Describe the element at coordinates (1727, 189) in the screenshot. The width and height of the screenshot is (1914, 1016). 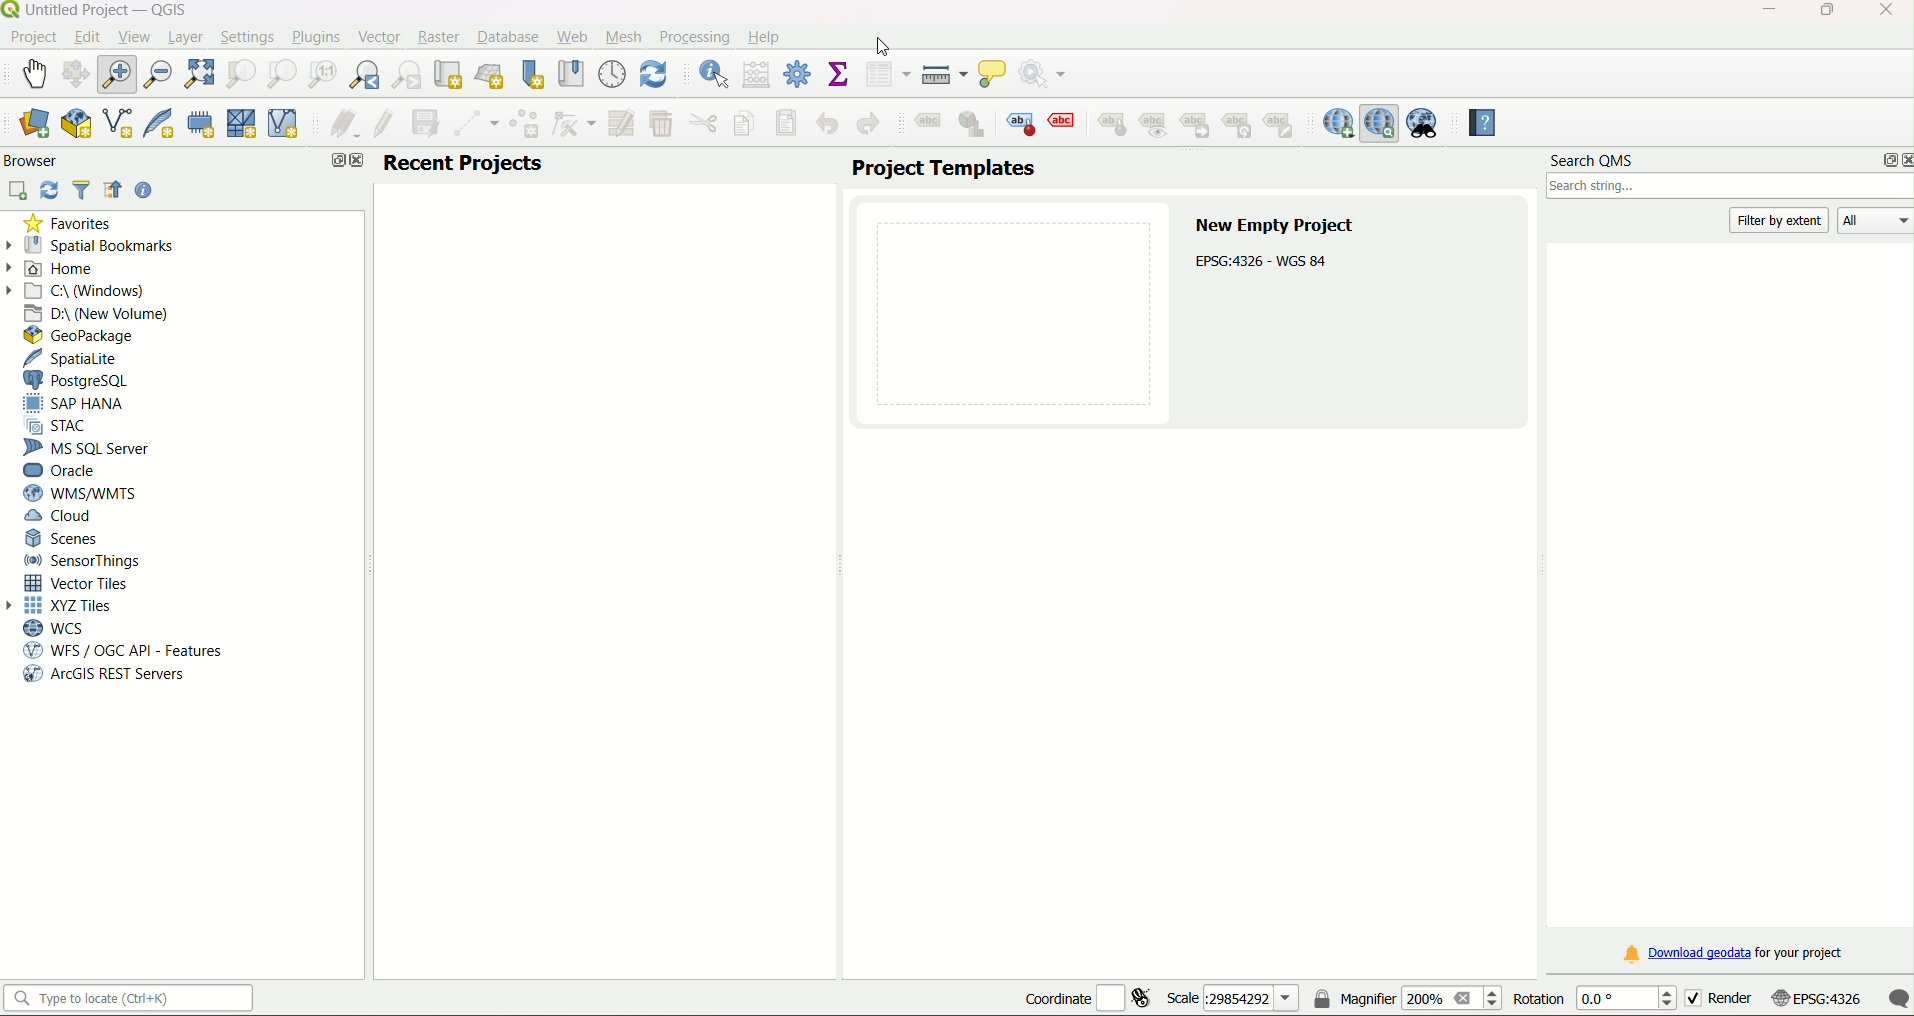
I see `search bar` at that location.